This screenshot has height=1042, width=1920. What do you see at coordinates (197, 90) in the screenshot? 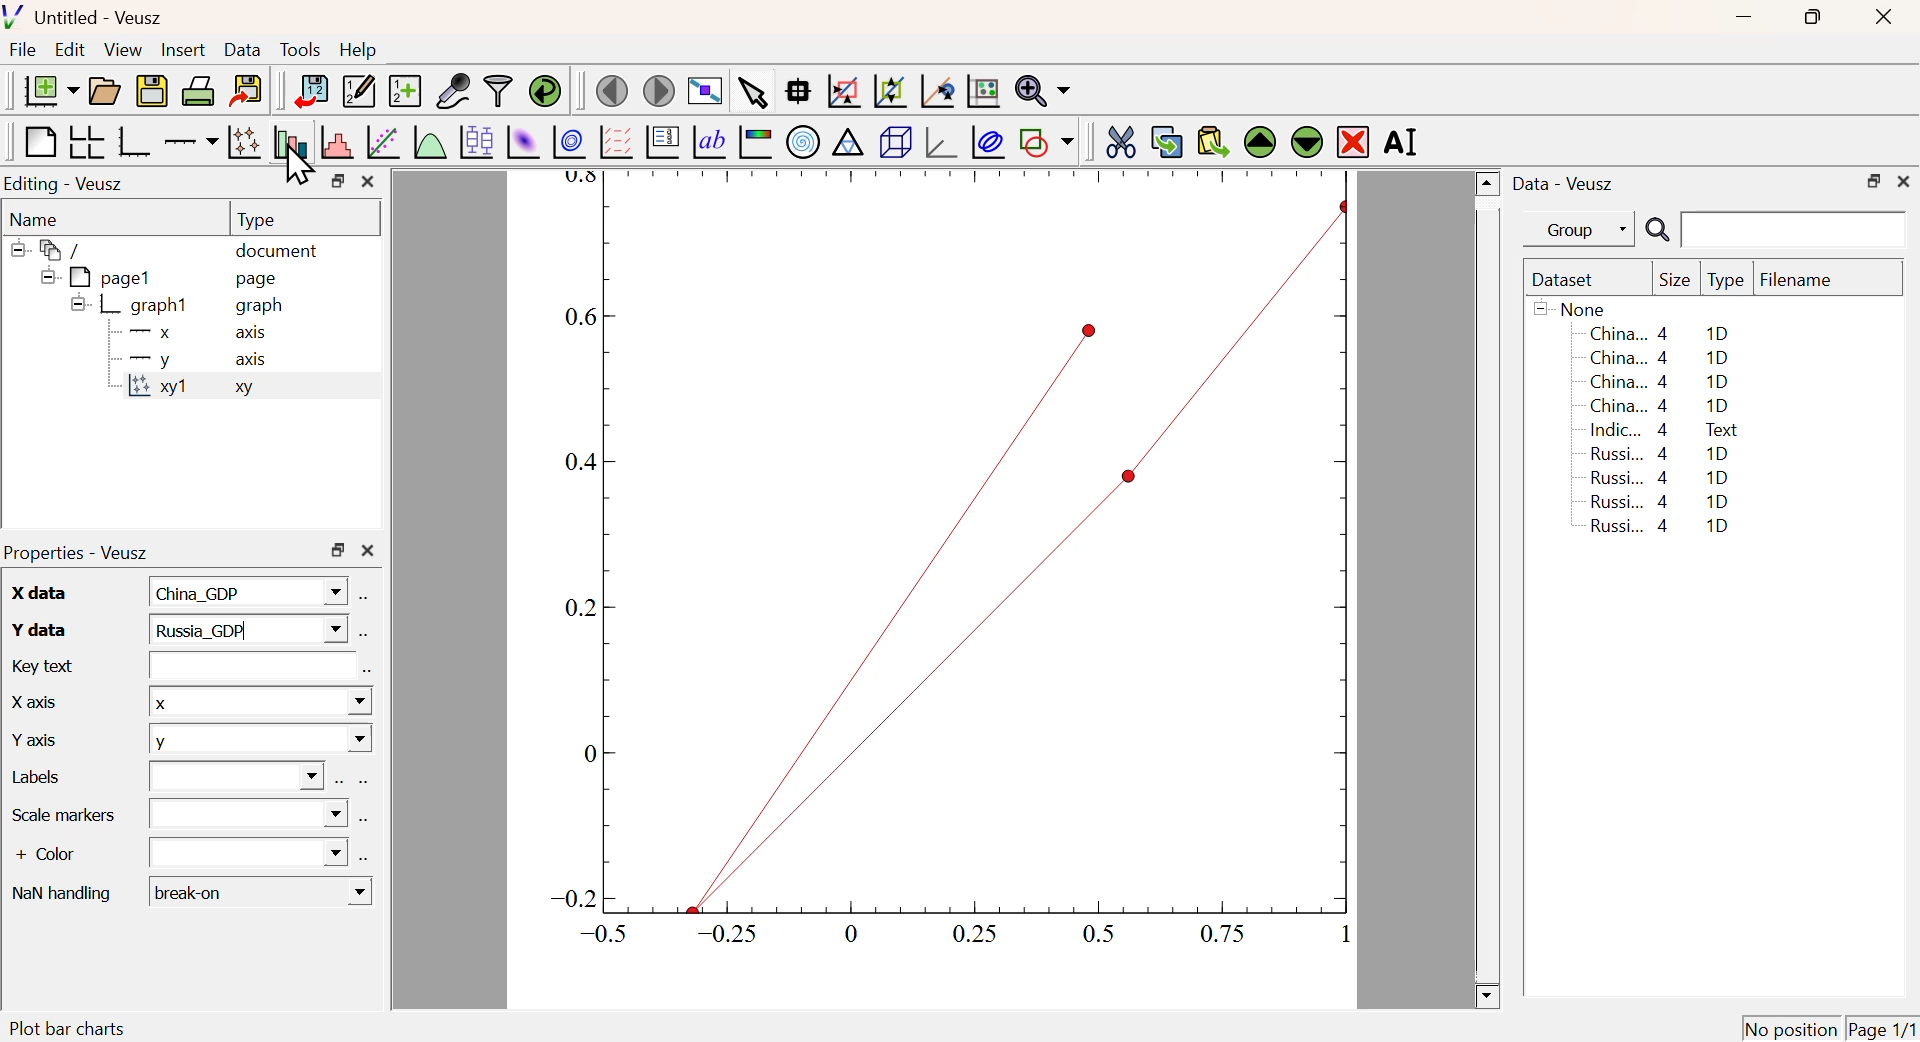
I see `Print Document` at bounding box center [197, 90].